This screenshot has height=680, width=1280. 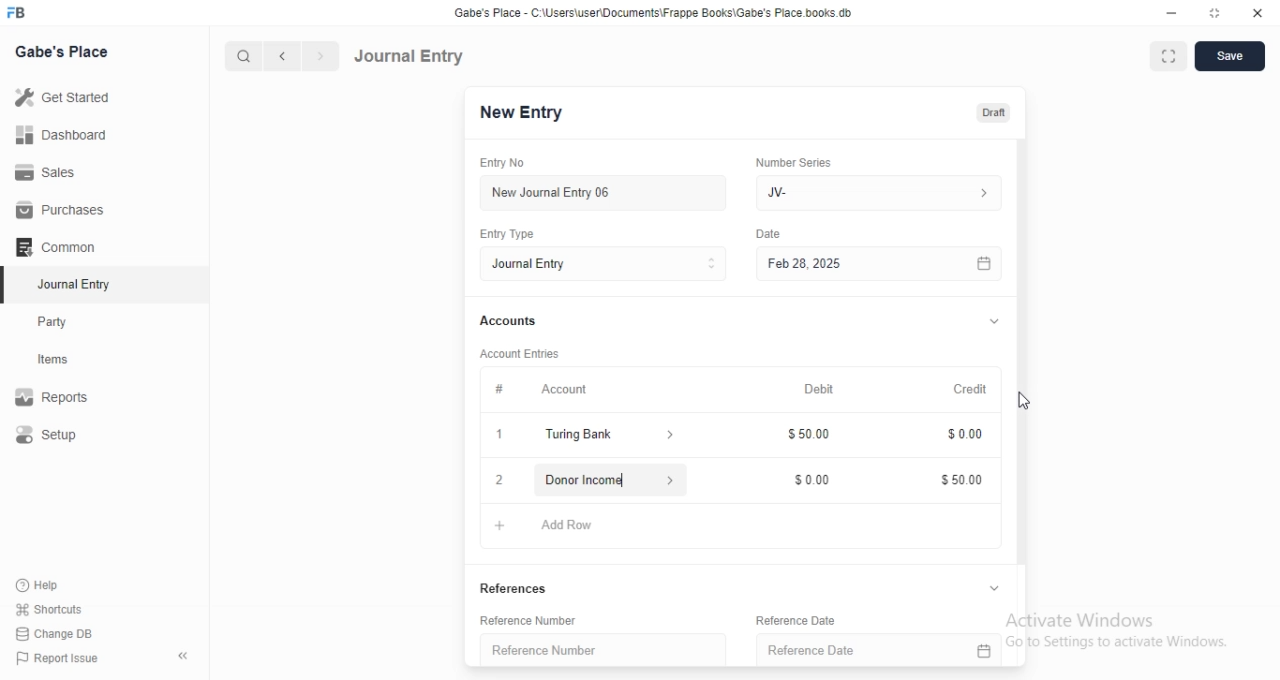 I want to click on Gabe's Place, so click(x=62, y=51).